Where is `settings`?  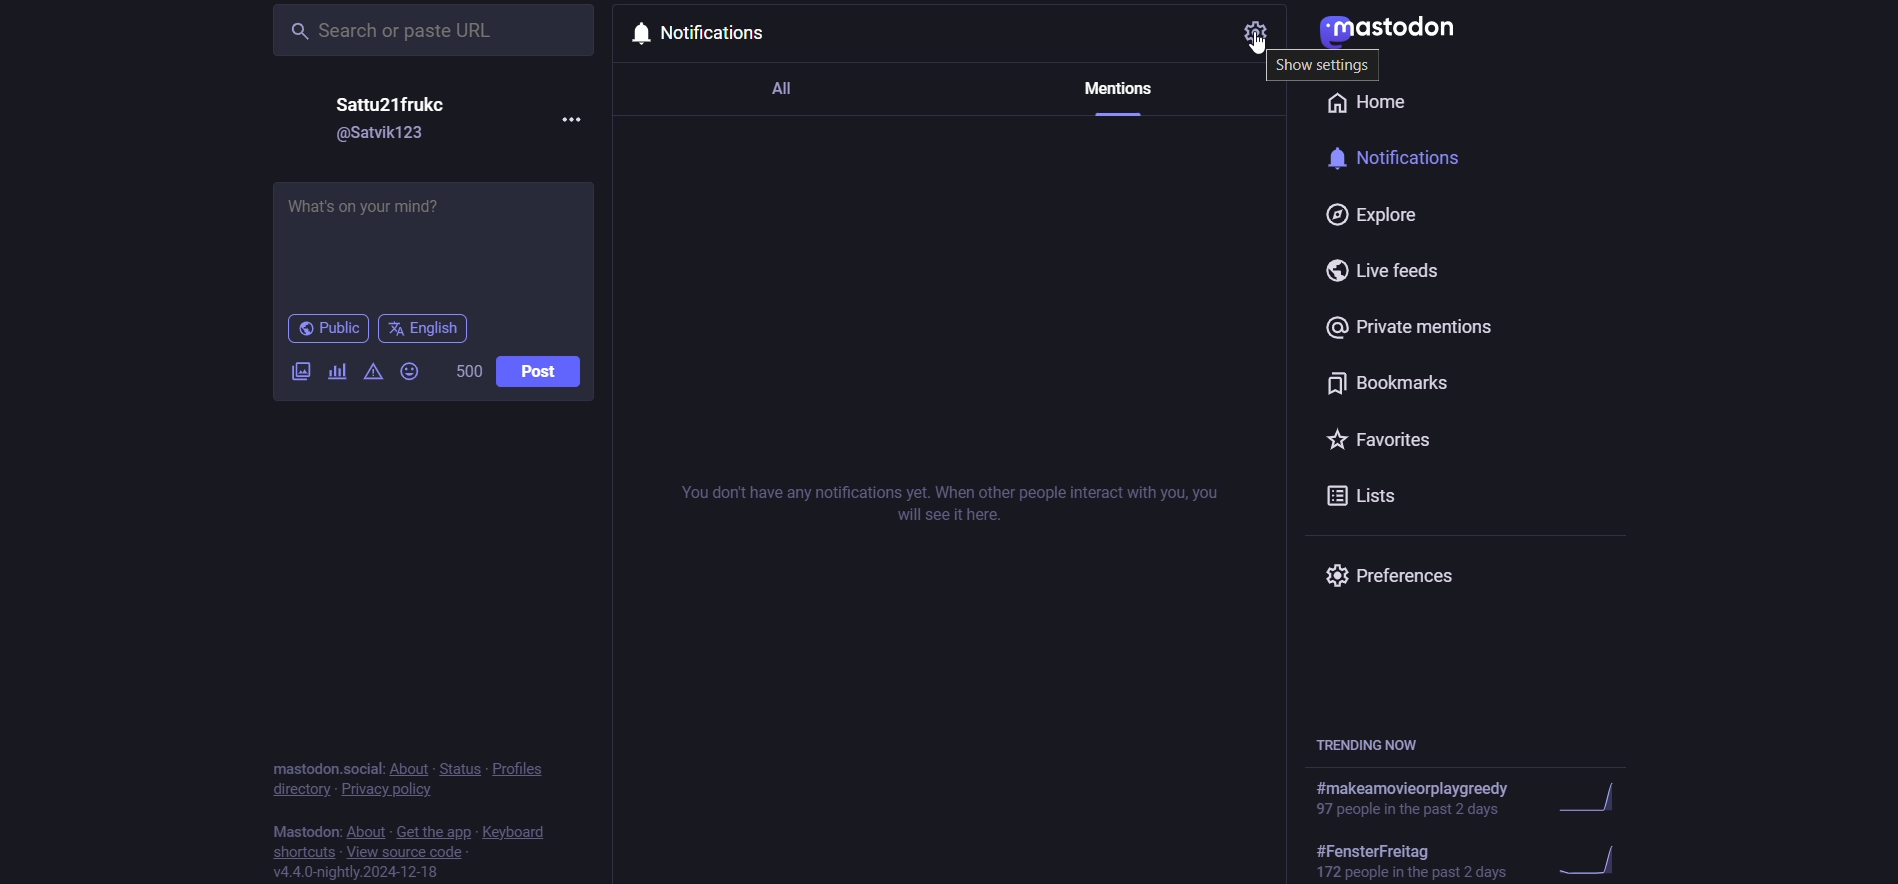
settings is located at coordinates (1254, 33).